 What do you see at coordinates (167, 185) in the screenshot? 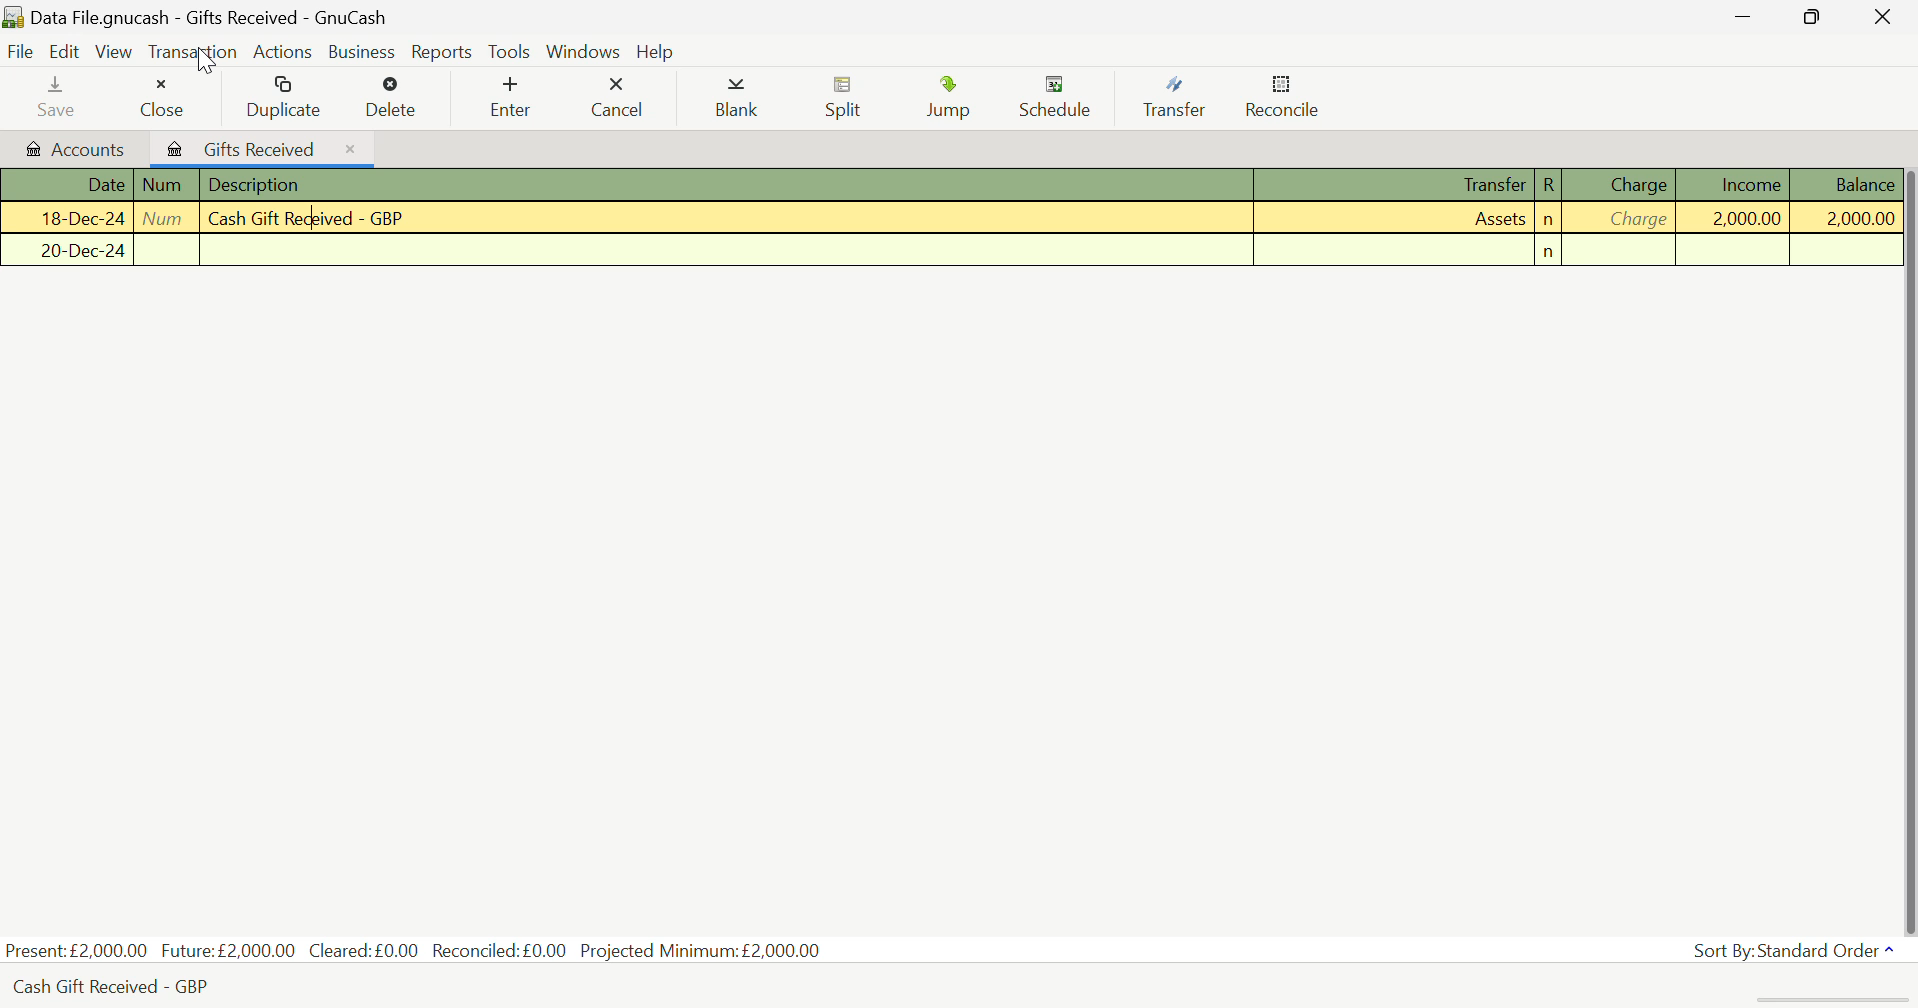
I see `Num` at bounding box center [167, 185].